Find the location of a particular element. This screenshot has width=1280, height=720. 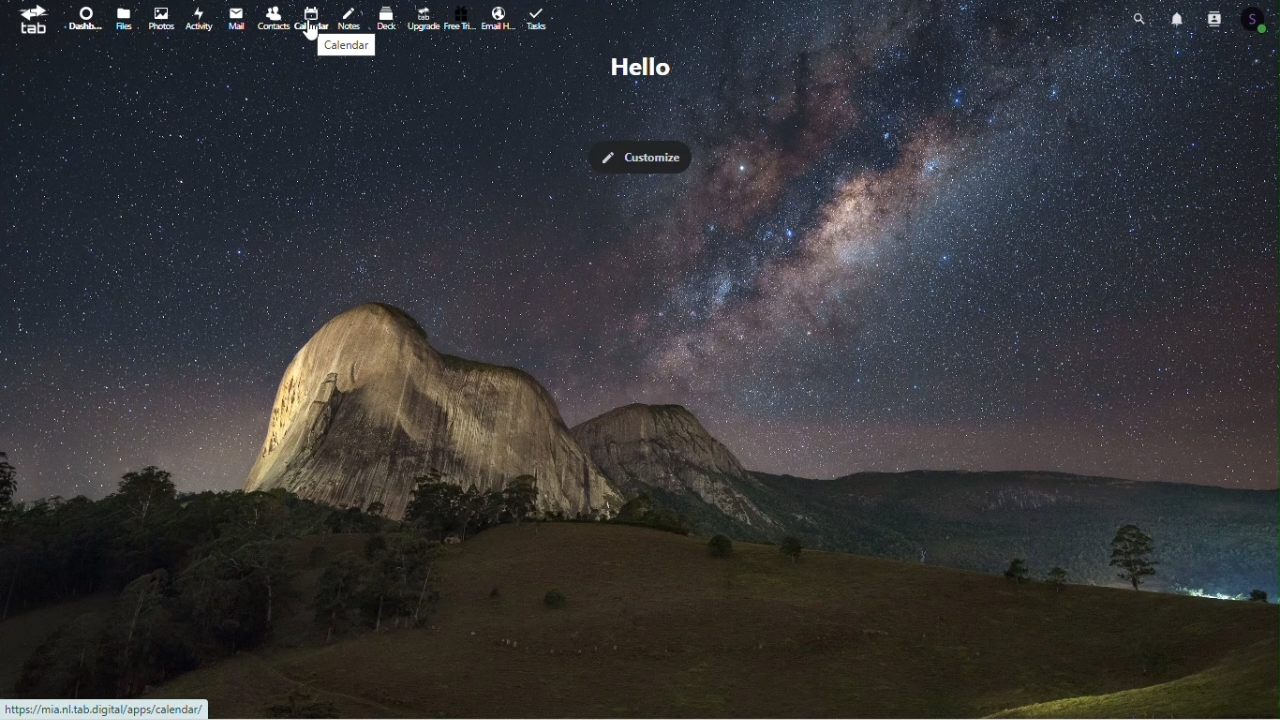

deck is located at coordinates (385, 19).